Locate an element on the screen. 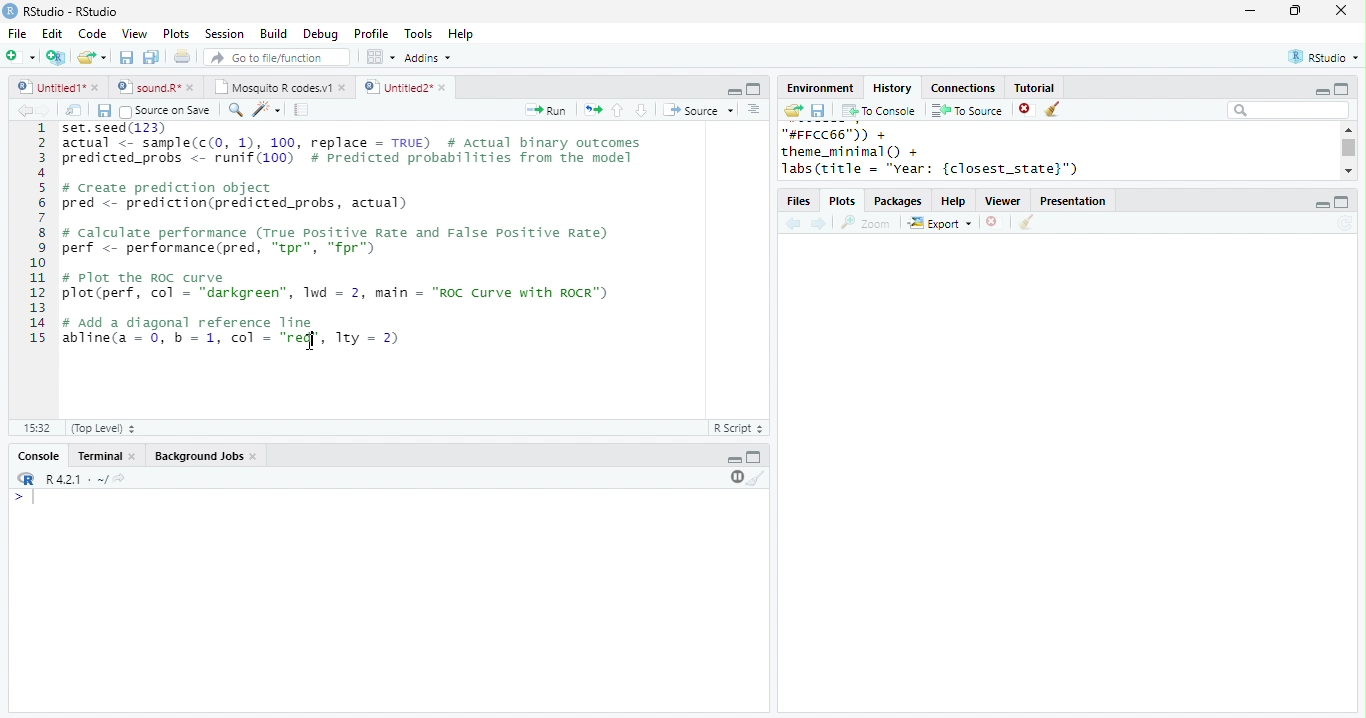  # Add a diagonal reference line
abline(a = 0, b = 1, col = "red", Try = 2) is located at coordinates (234, 330).